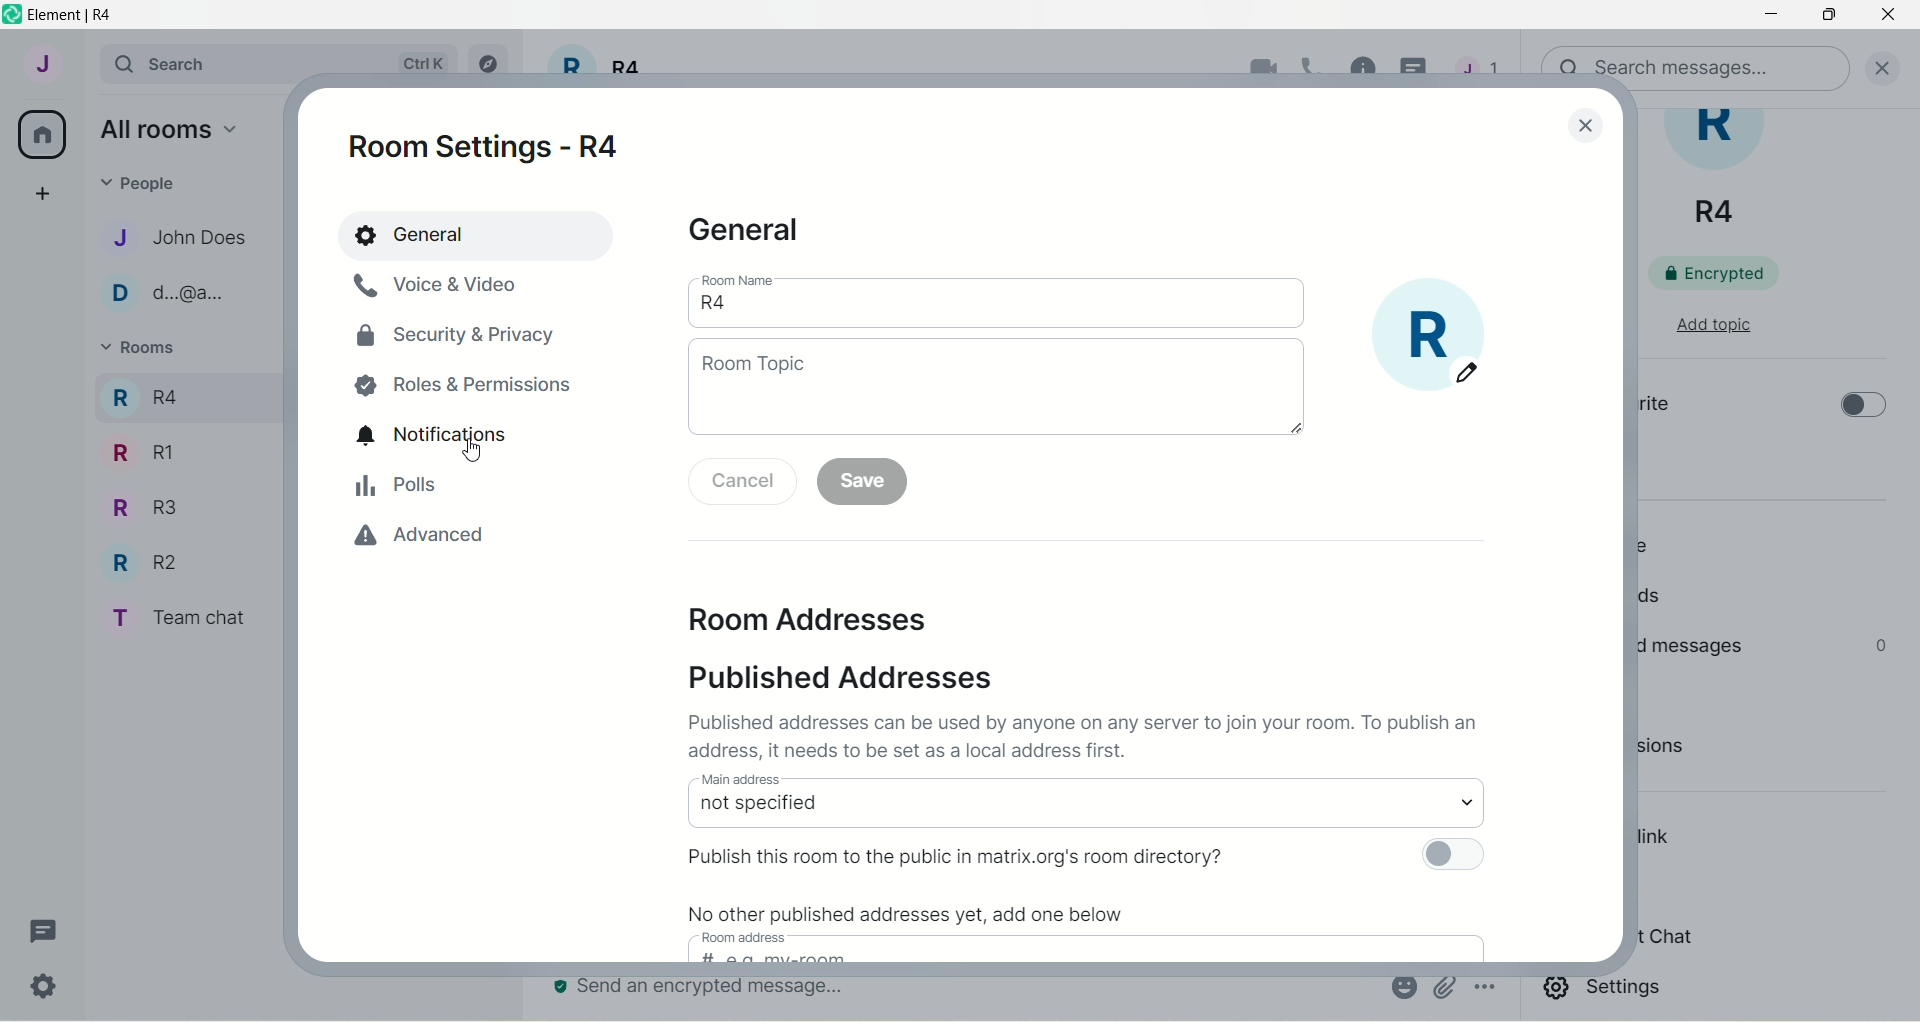 The image size is (1920, 1022). I want to click on create a space, so click(41, 192).